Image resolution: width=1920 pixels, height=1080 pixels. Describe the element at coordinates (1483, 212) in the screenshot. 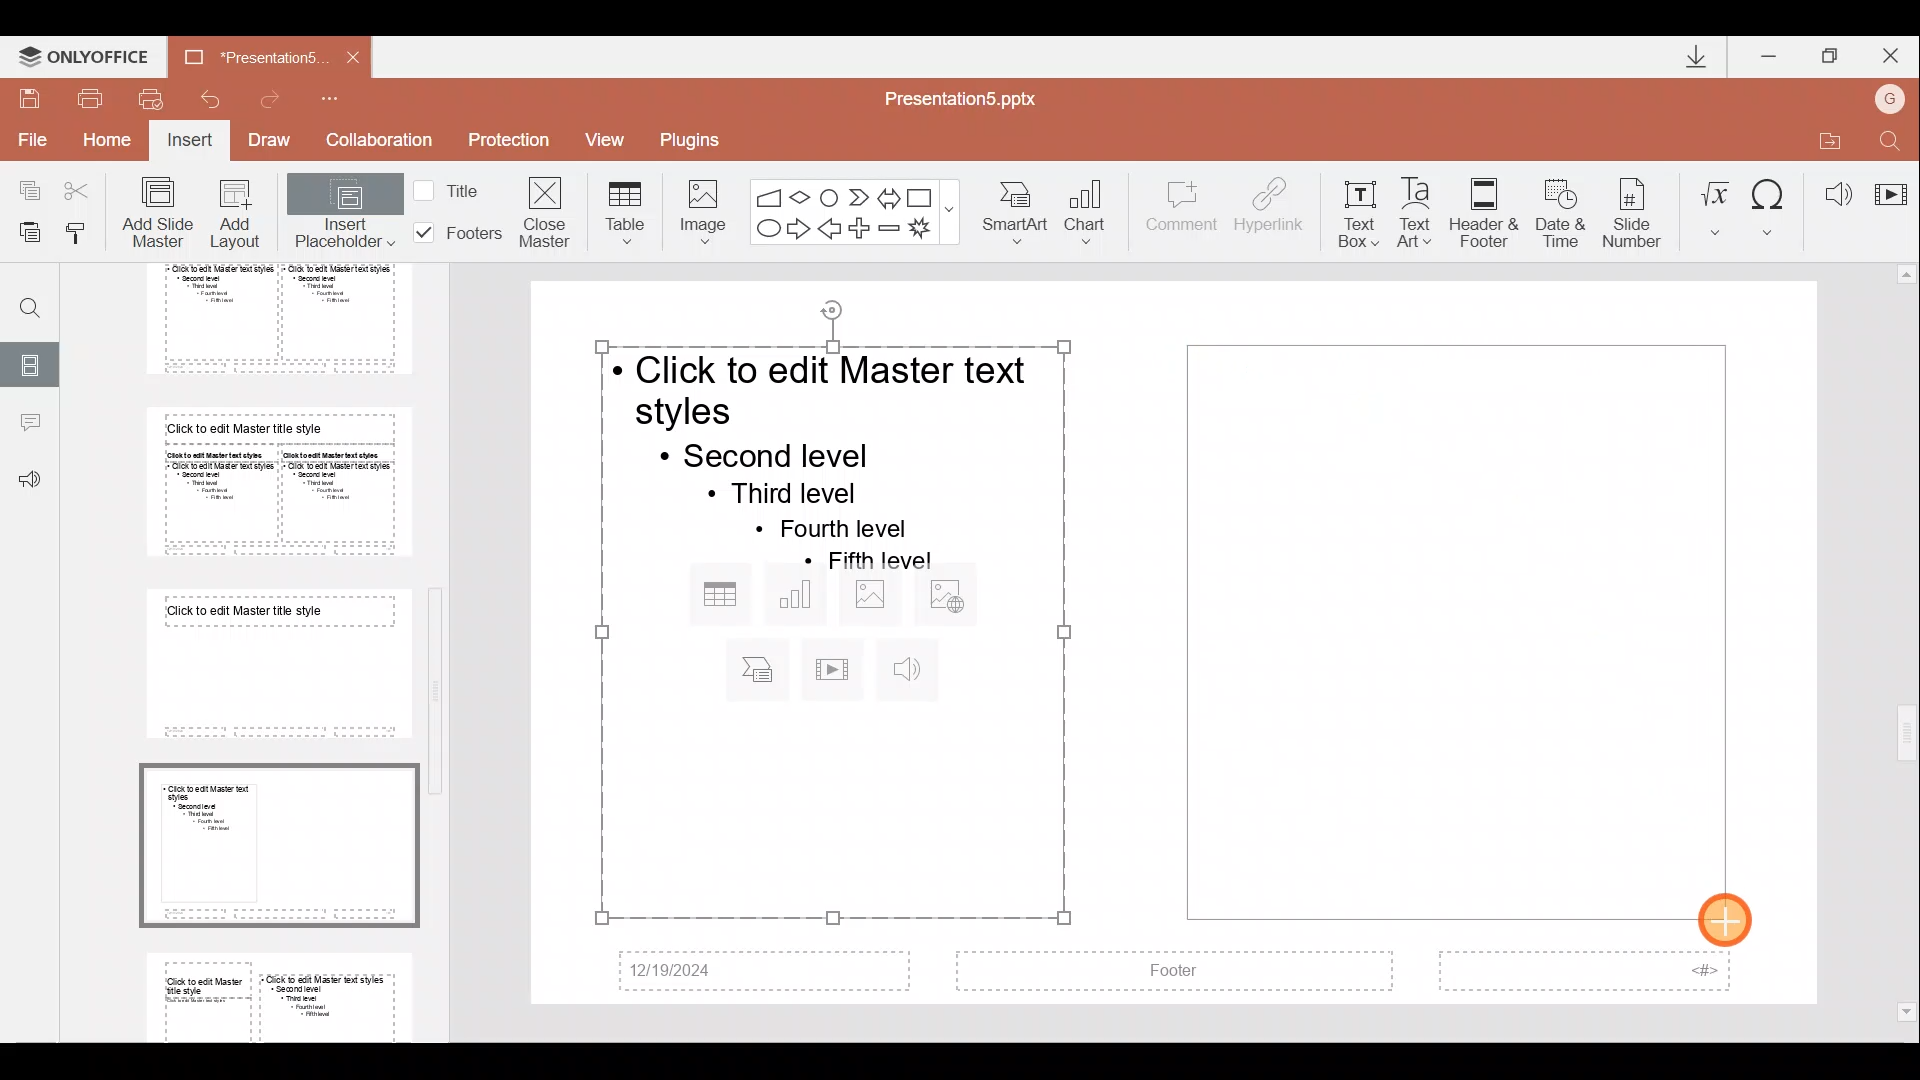

I see `Header & footer` at that location.